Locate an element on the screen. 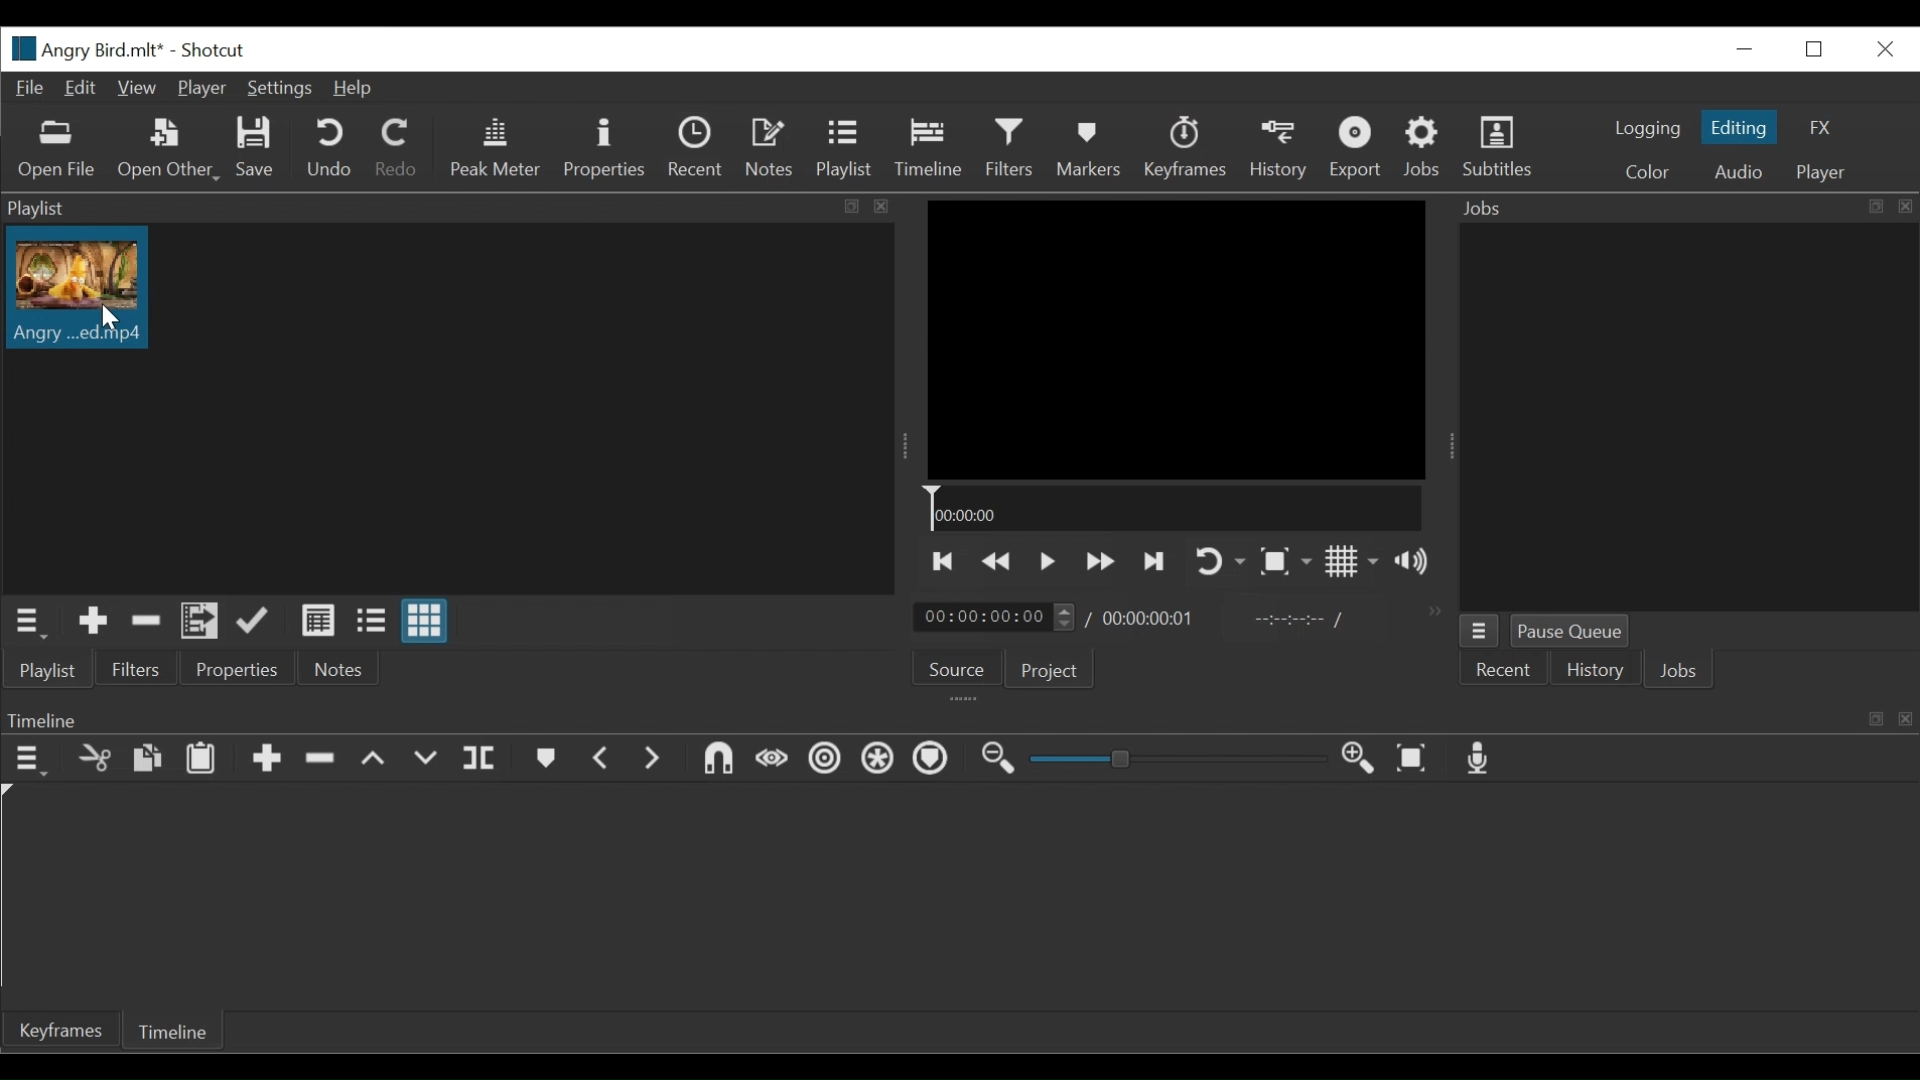 The image size is (1920, 1080). Play backwards quickly is located at coordinates (998, 562).